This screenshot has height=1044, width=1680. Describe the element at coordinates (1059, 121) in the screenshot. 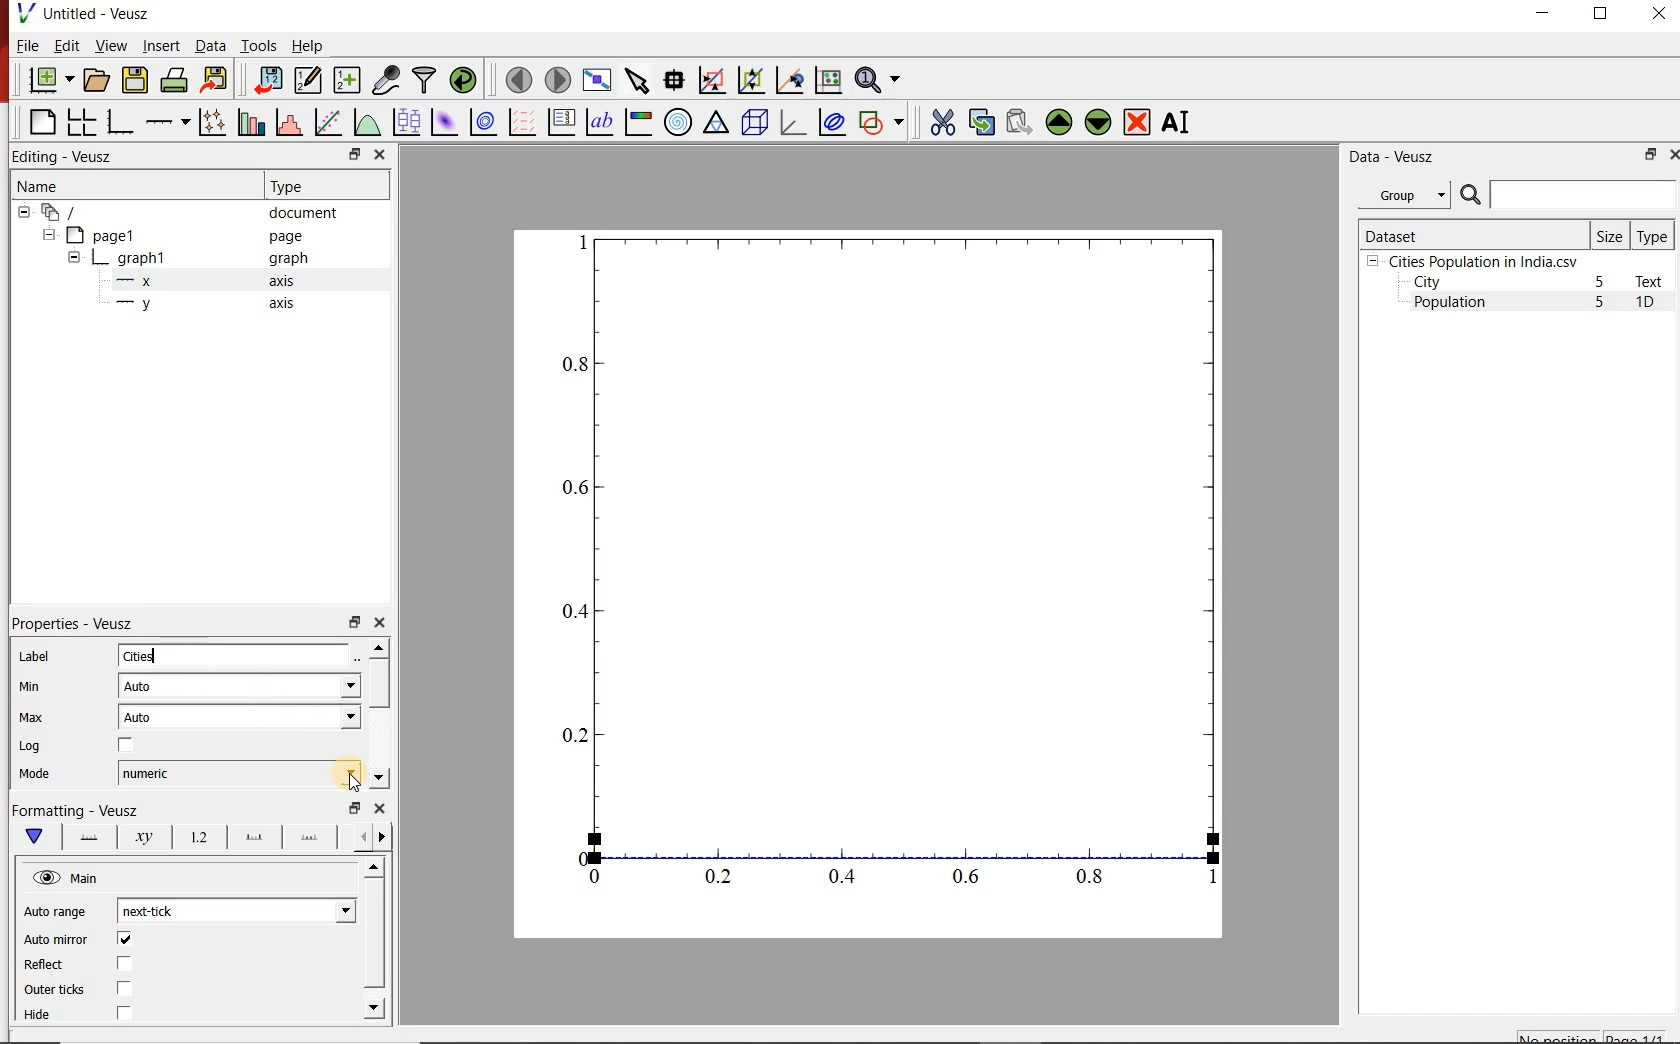

I see `move the selected widget up` at that location.